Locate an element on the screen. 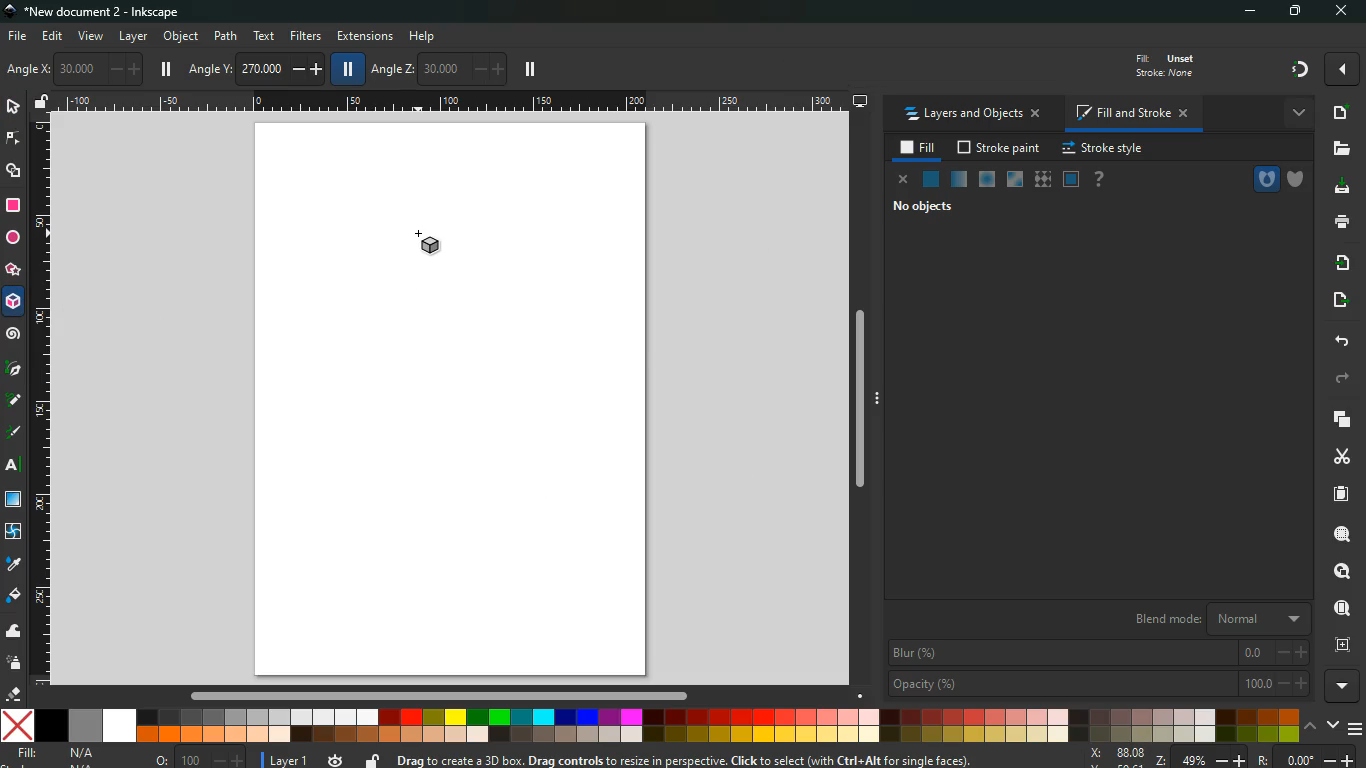 Image resolution: width=1366 pixels, height=768 pixels. paper is located at coordinates (1339, 494).